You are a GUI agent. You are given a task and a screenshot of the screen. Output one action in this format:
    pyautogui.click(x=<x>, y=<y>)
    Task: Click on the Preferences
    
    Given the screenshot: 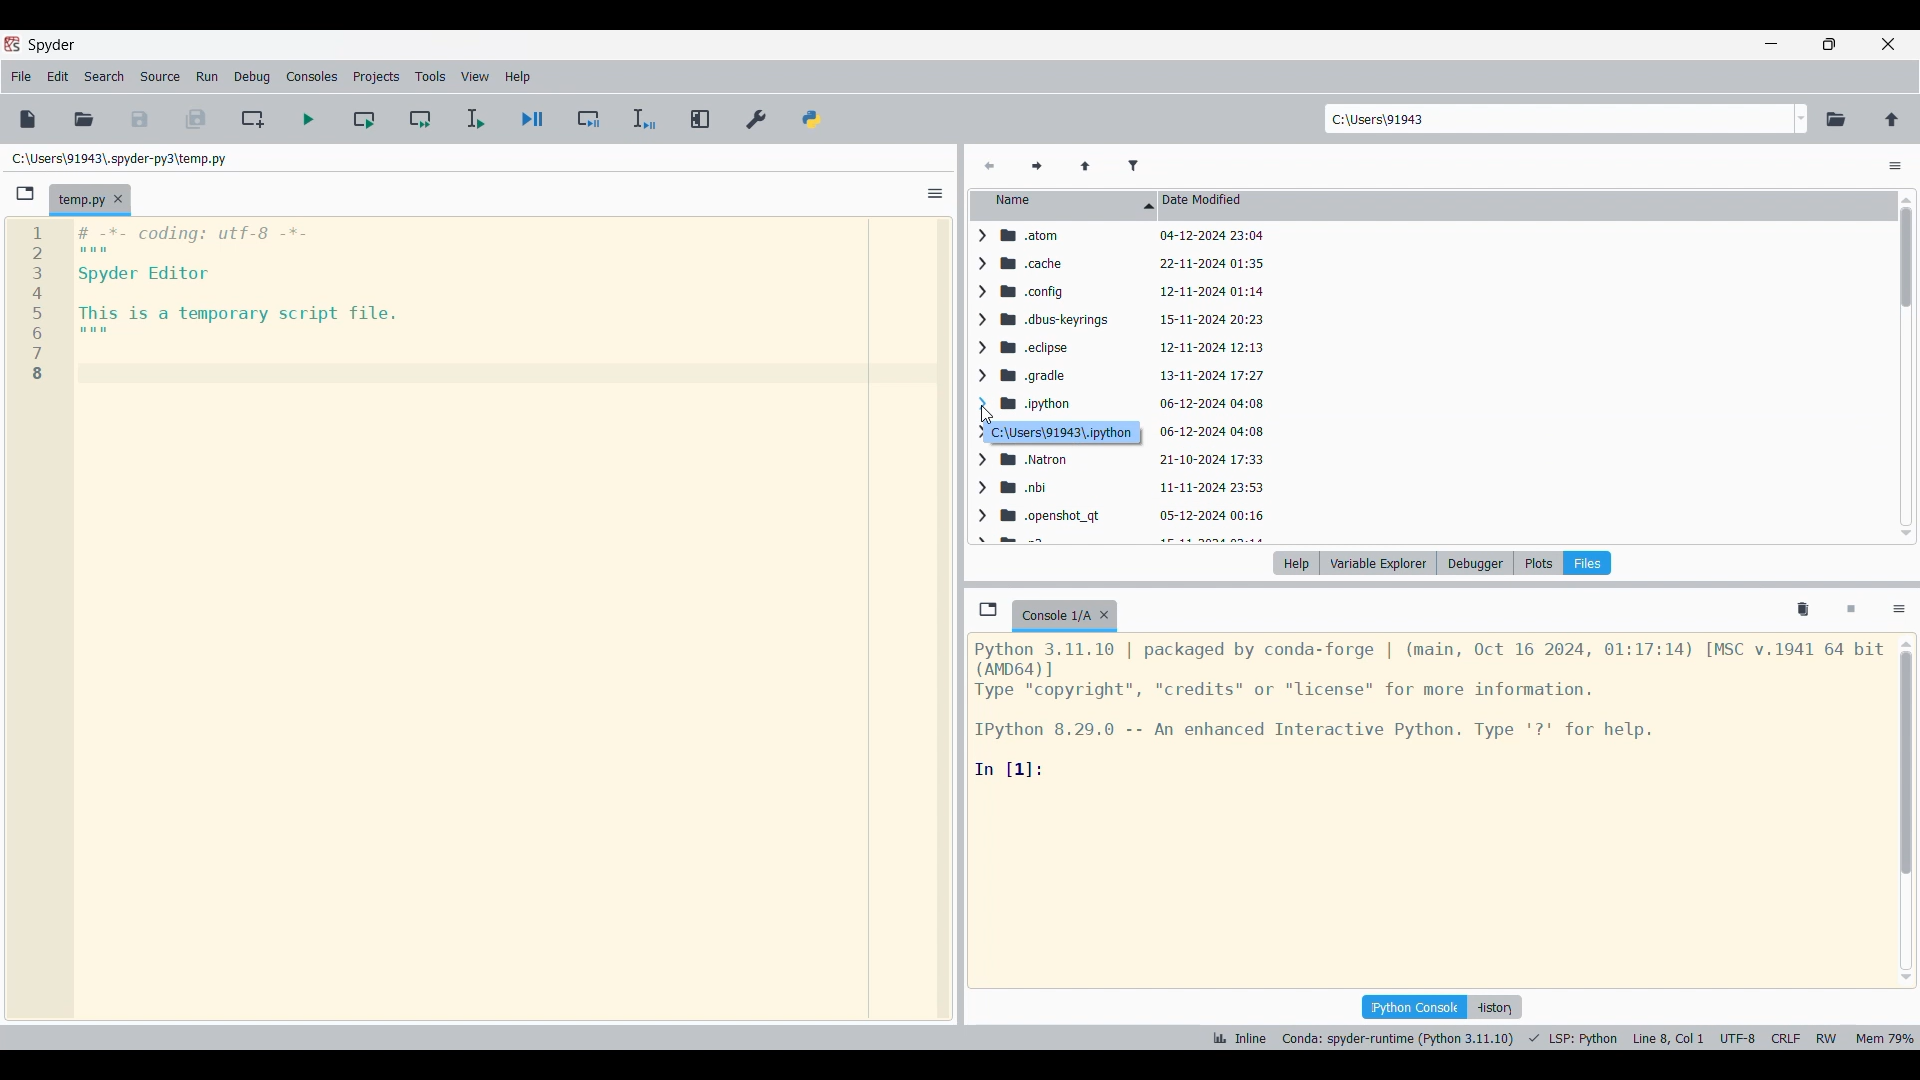 What is the action you would take?
    pyautogui.click(x=757, y=120)
    